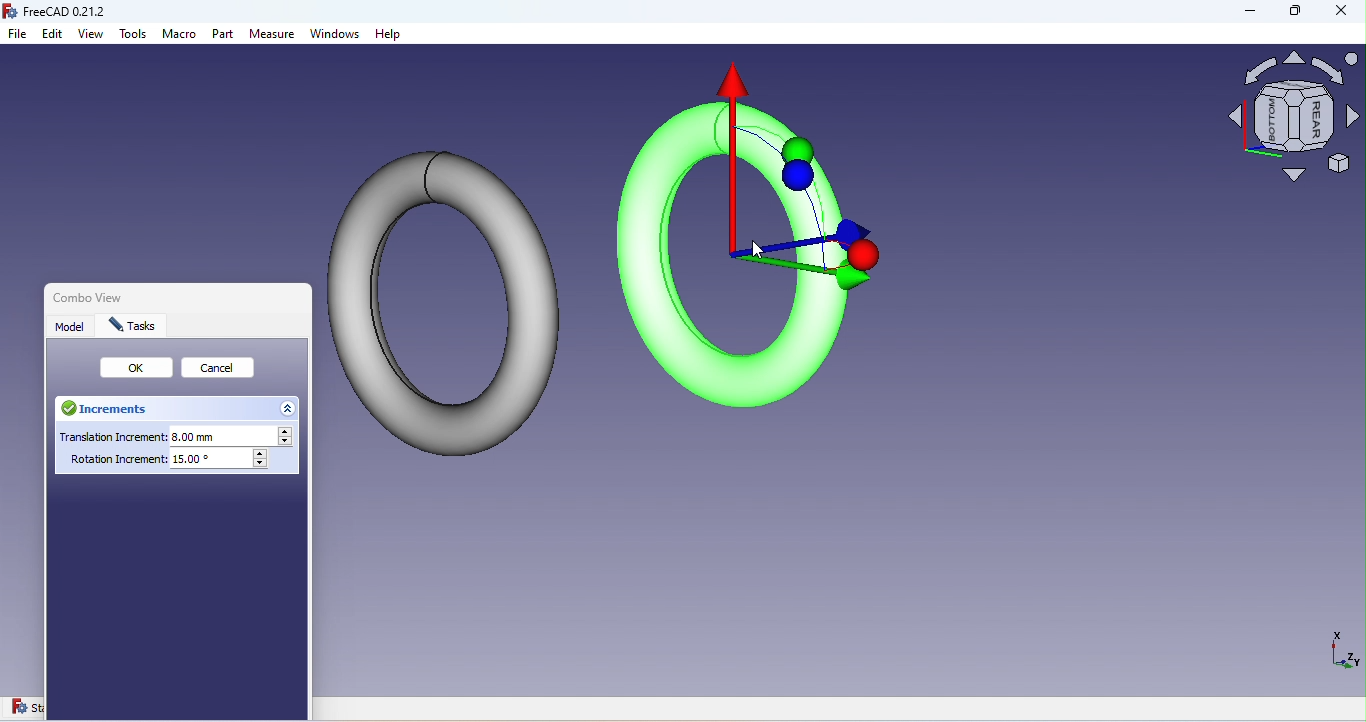 This screenshot has width=1366, height=722. I want to click on Navigation square, so click(1294, 122).